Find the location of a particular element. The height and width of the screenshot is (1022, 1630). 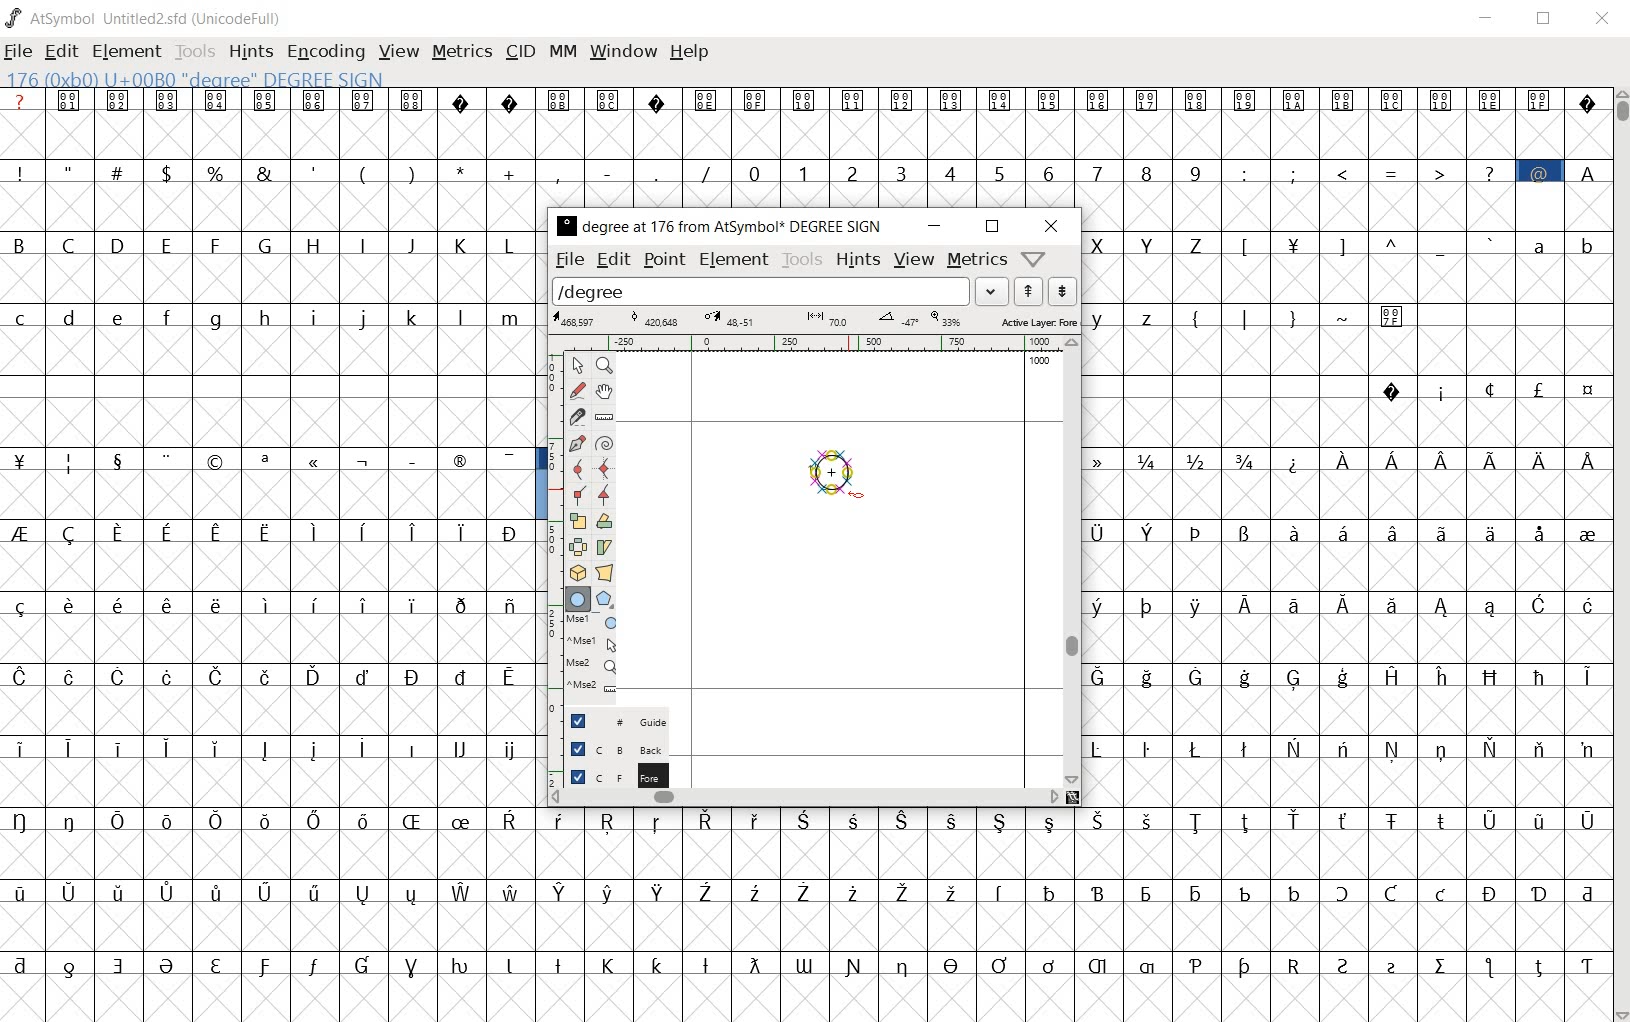

Add a corner point is located at coordinates (603, 495).